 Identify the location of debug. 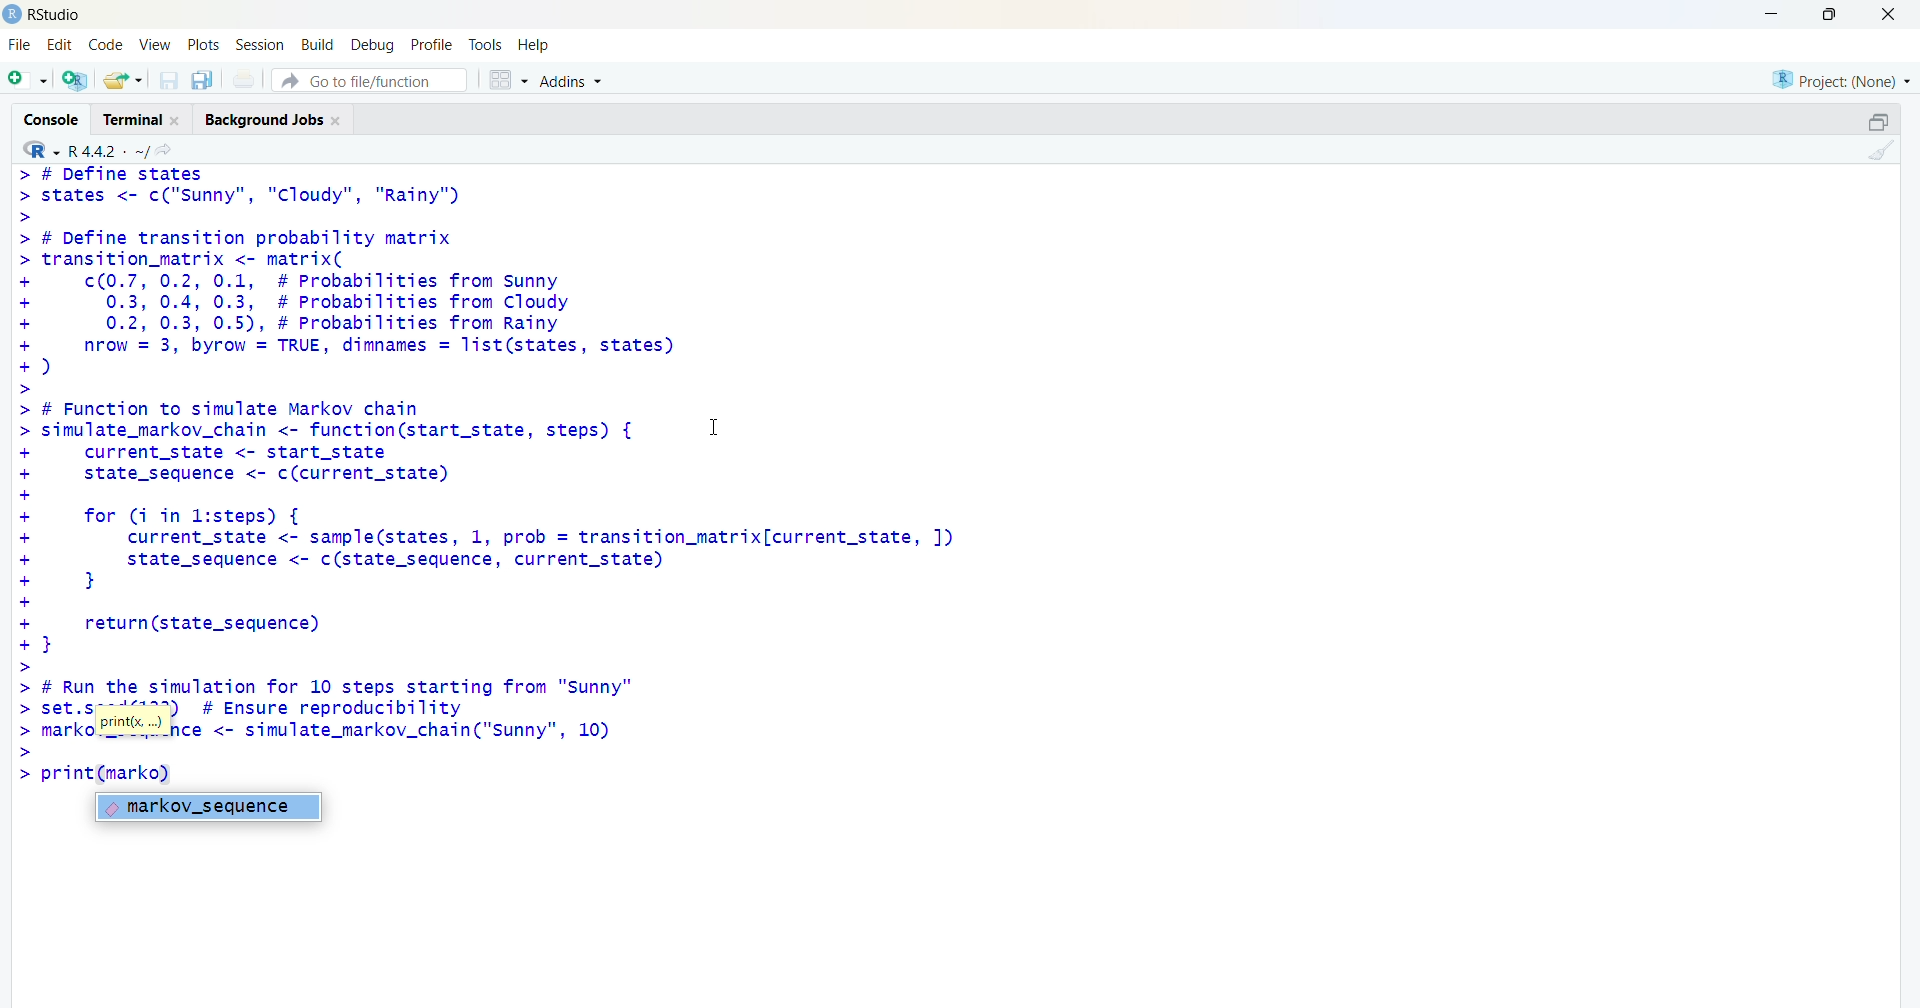
(371, 45).